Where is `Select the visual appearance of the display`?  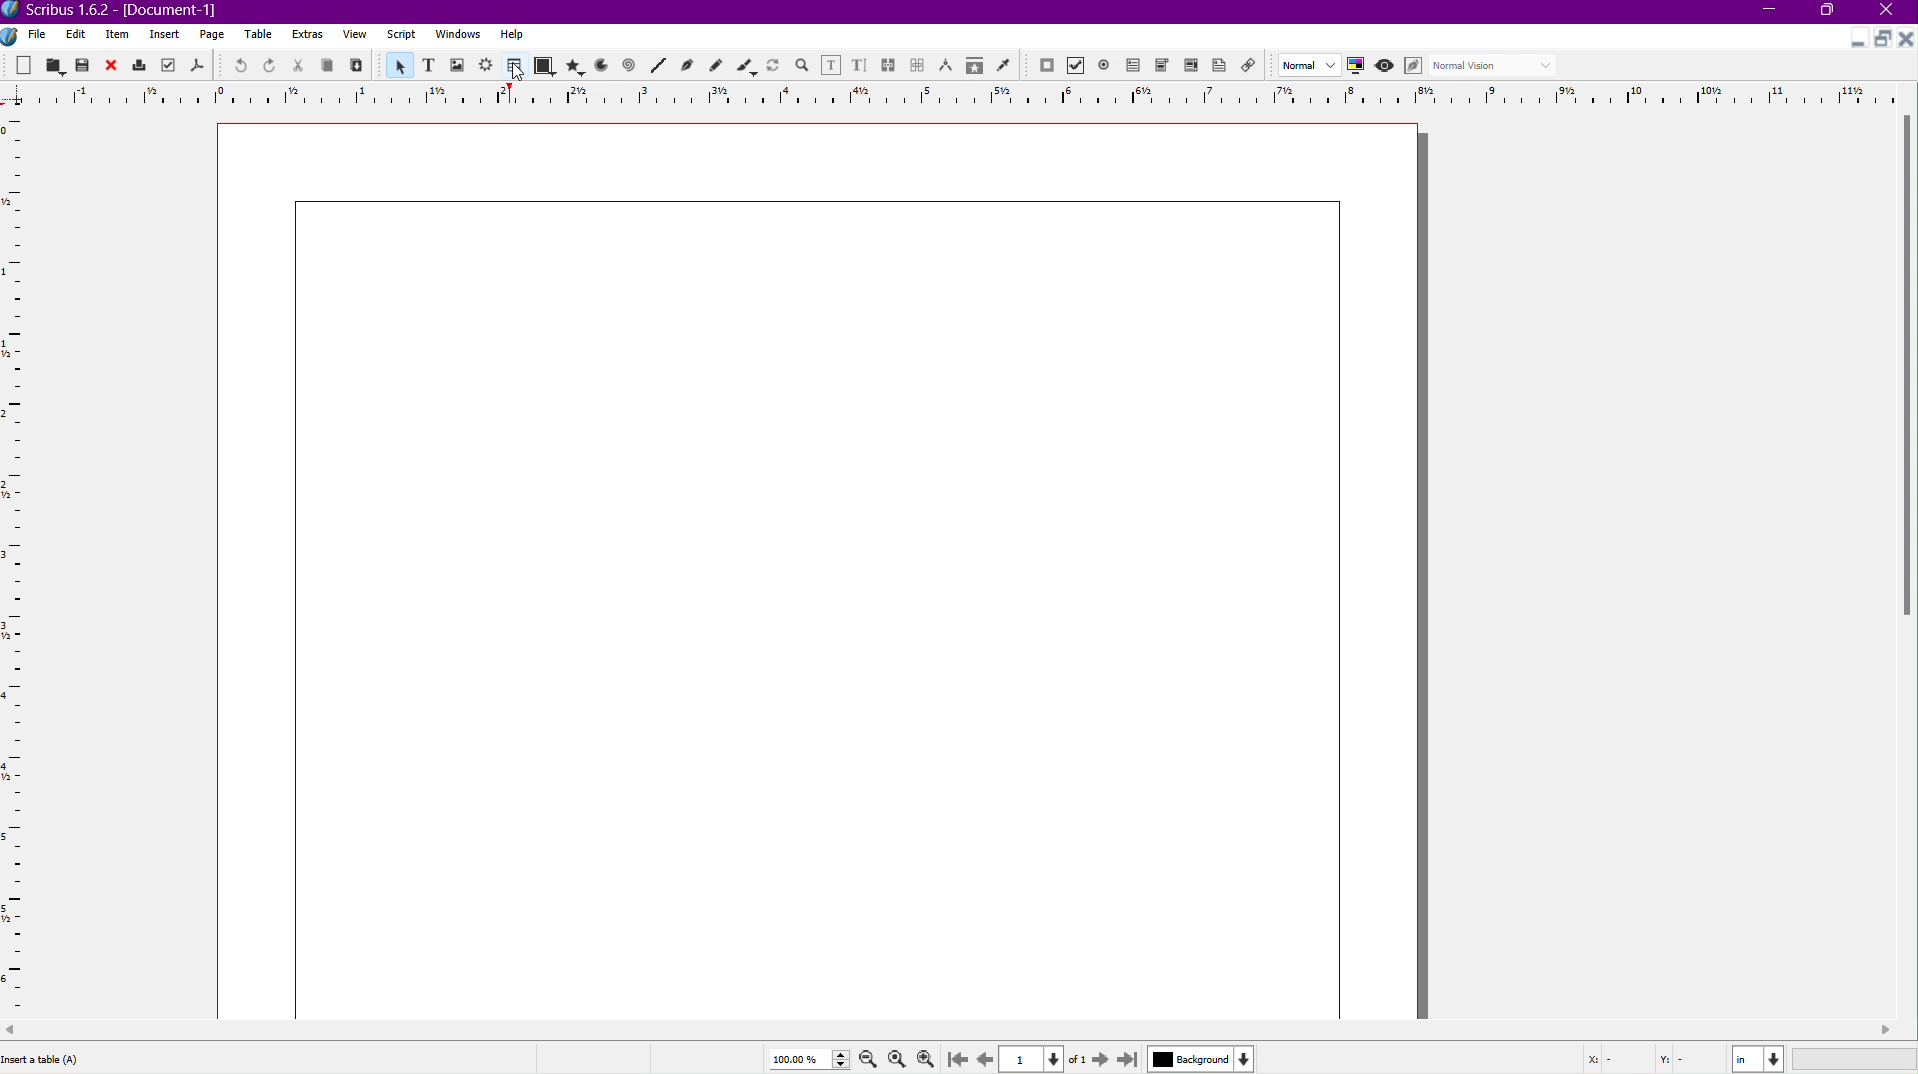 Select the visual appearance of the display is located at coordinates (1497, 66).